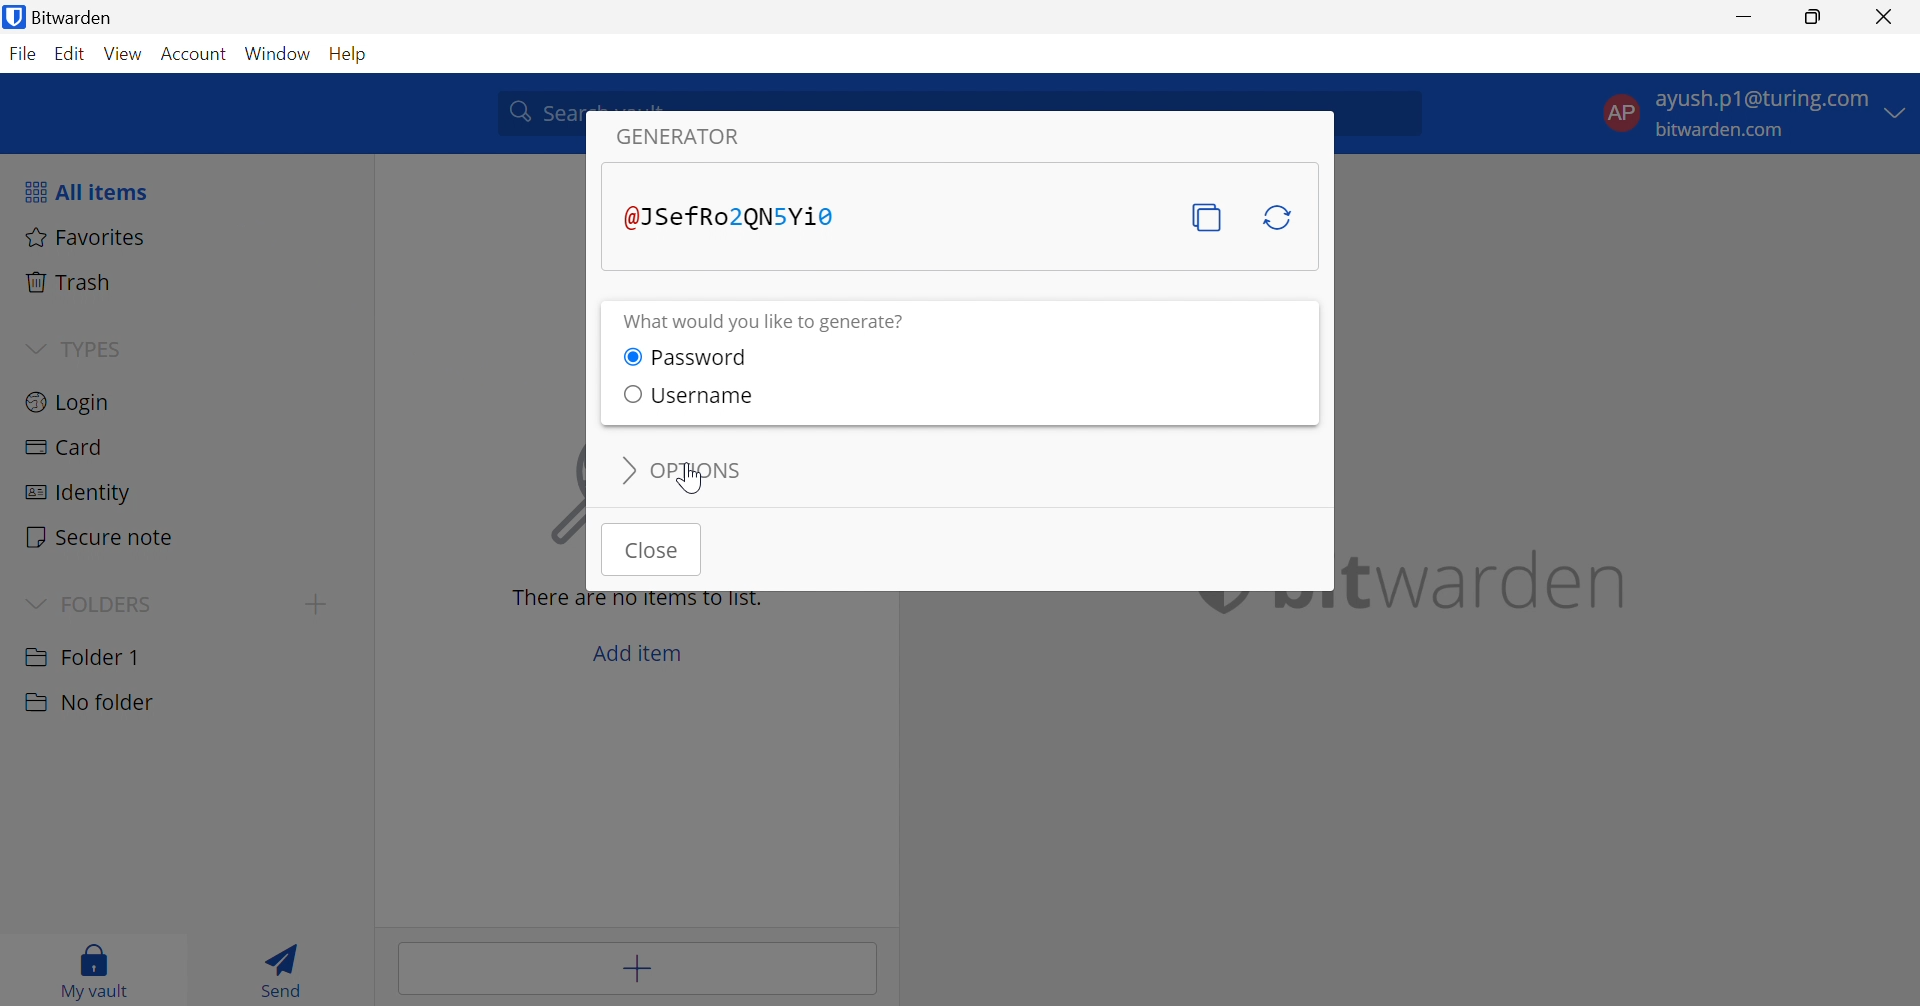 This screenshot has height=1006, width=1920. Describe the element at coordinates (85, 655) in the screenshot. I see `Folder` at that location.